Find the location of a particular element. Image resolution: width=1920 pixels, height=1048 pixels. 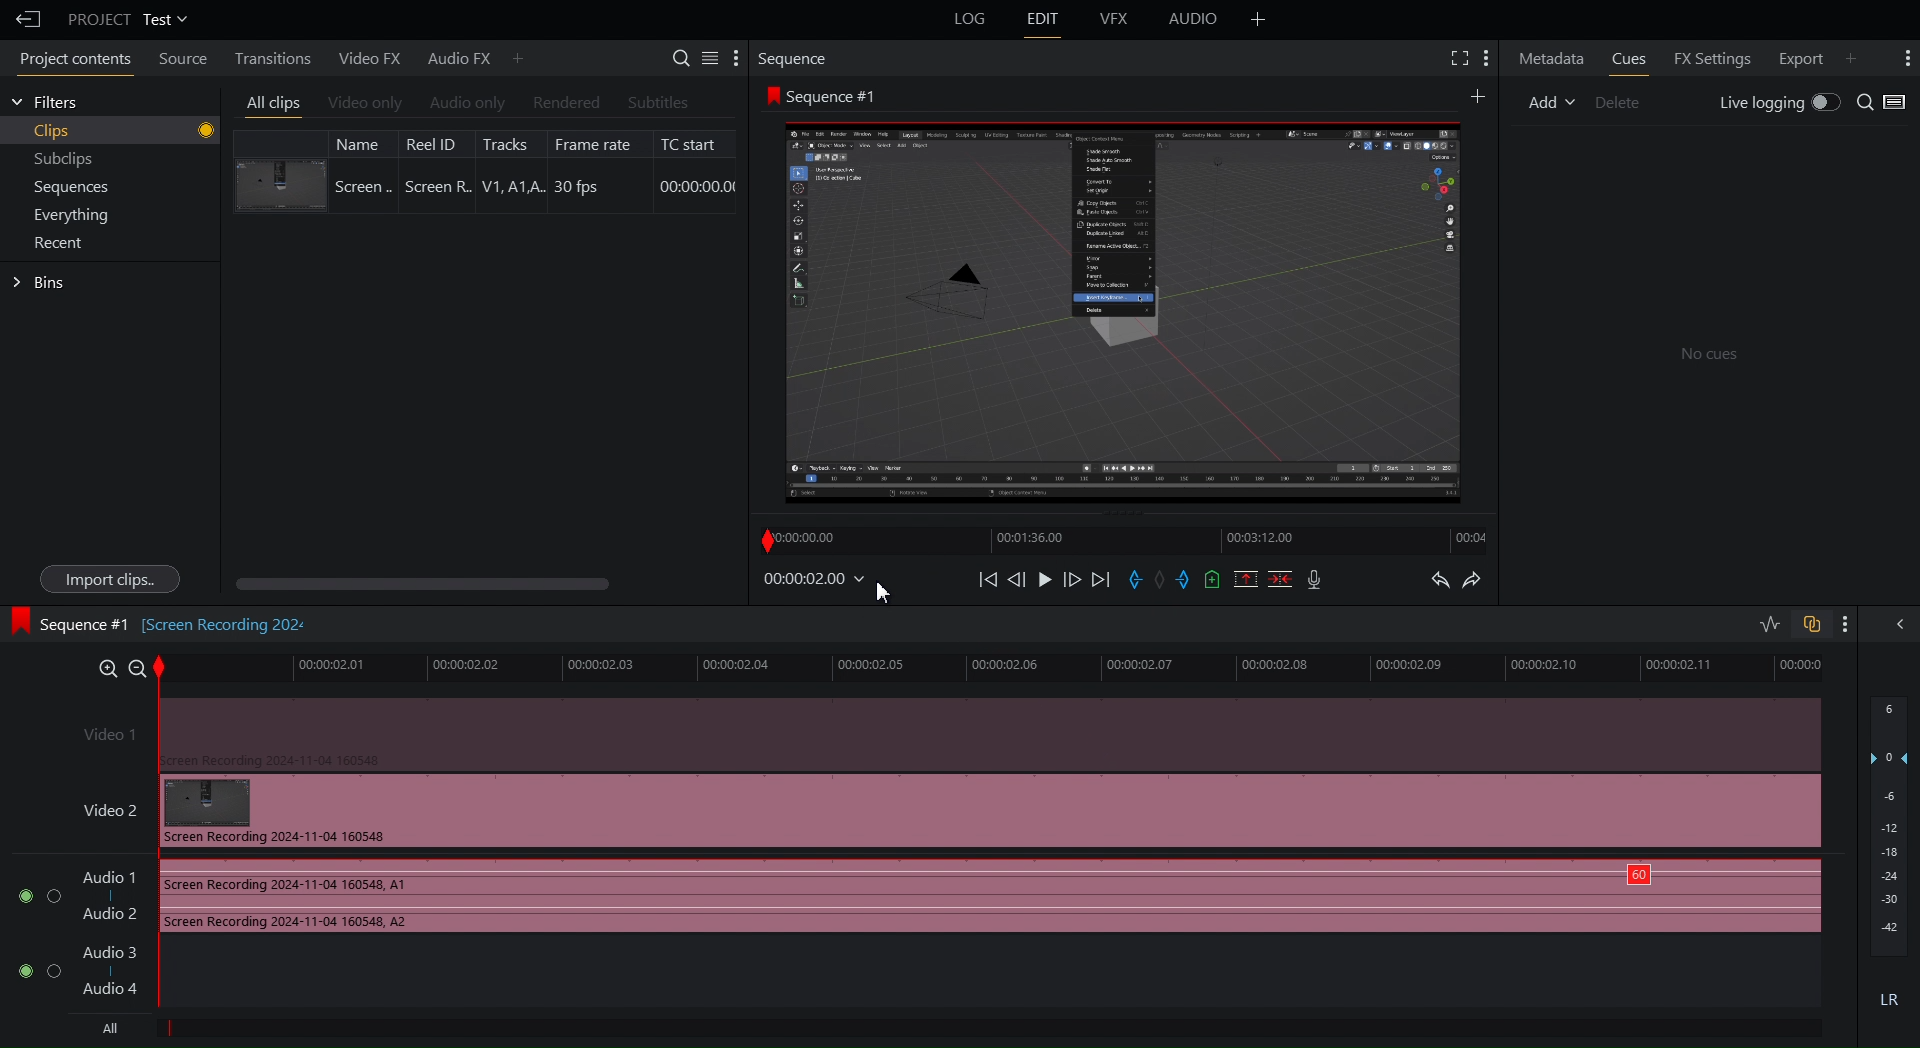

Collapse is located at coordinates (1896, 623).